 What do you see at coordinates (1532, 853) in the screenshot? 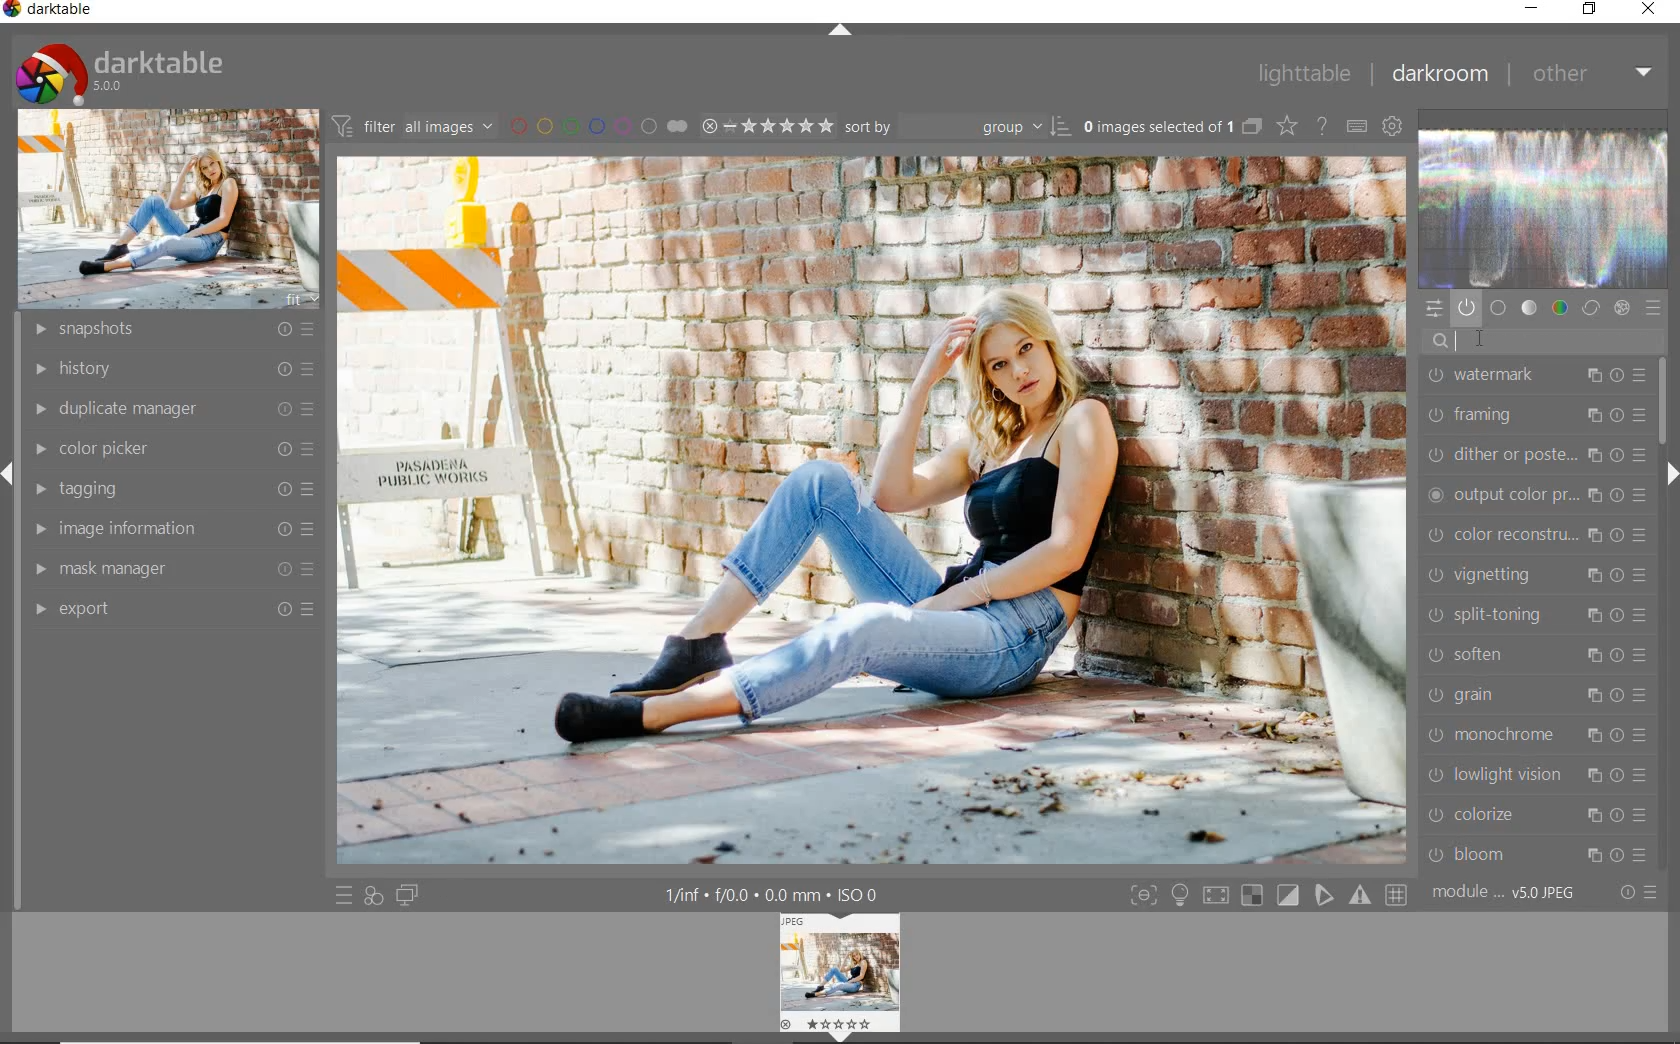
I see `bloom` at bounding box center [1532, 853].